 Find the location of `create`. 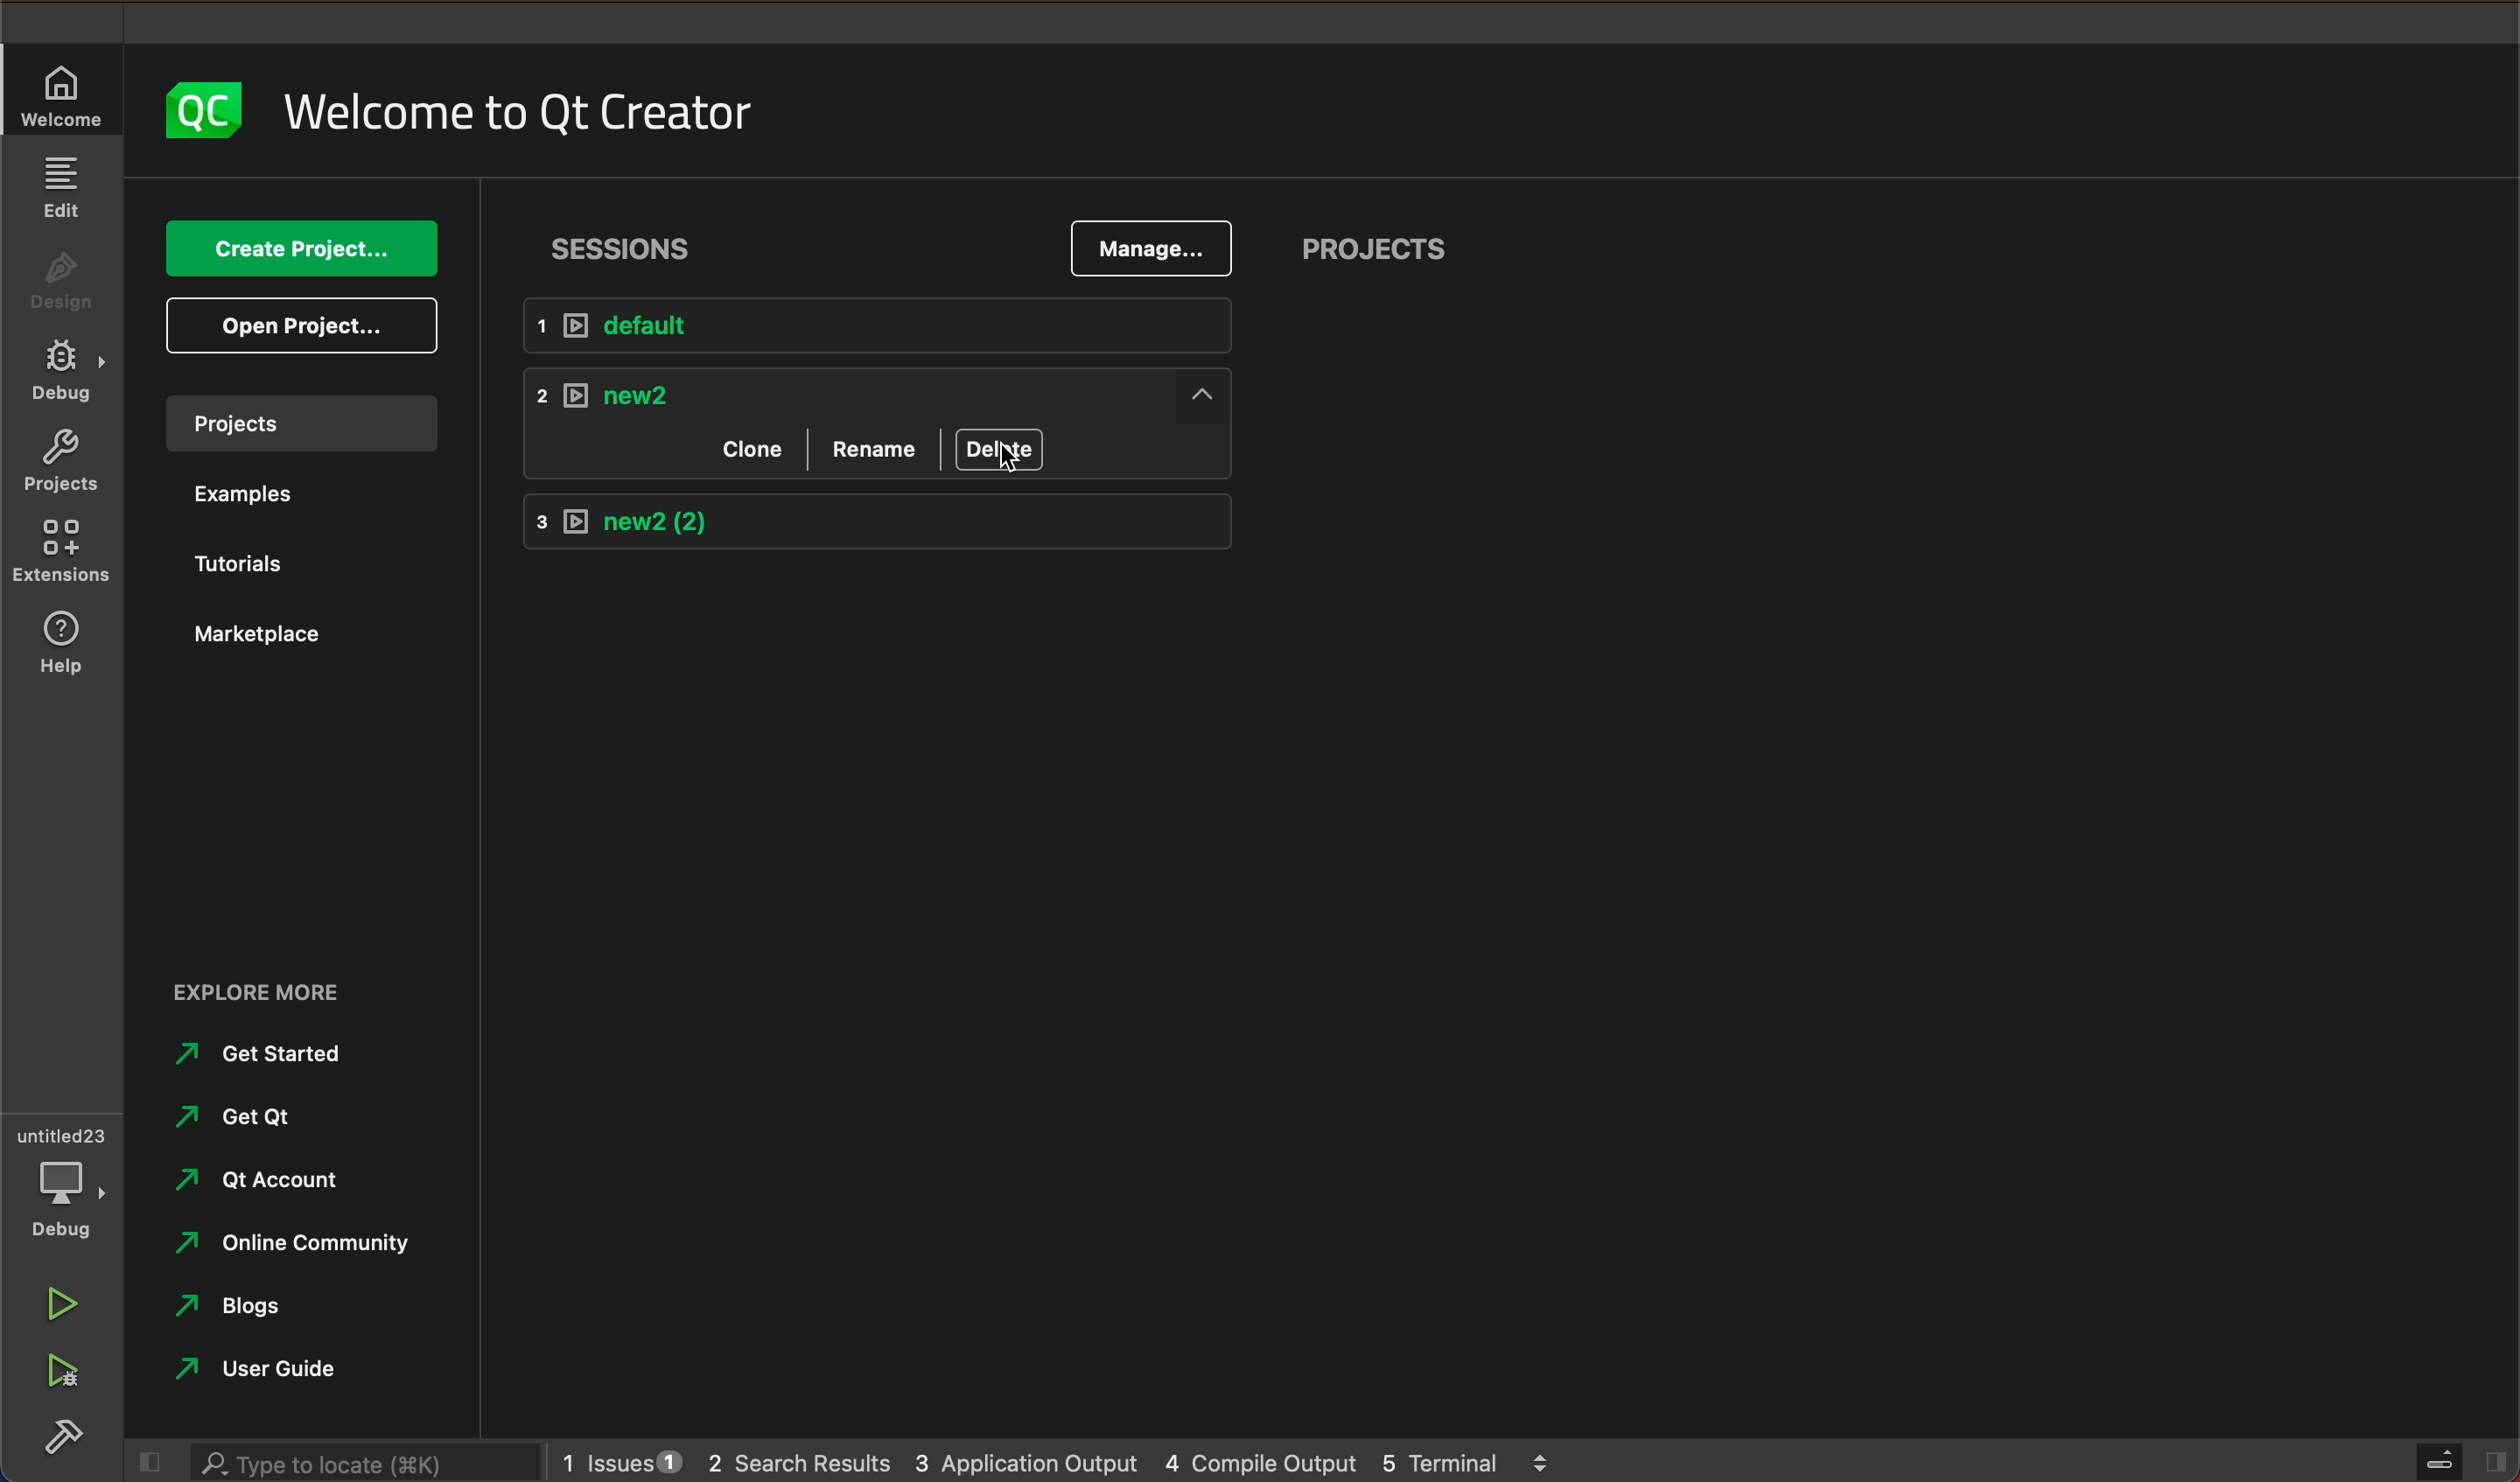

create is located at coordinates (303, 247).